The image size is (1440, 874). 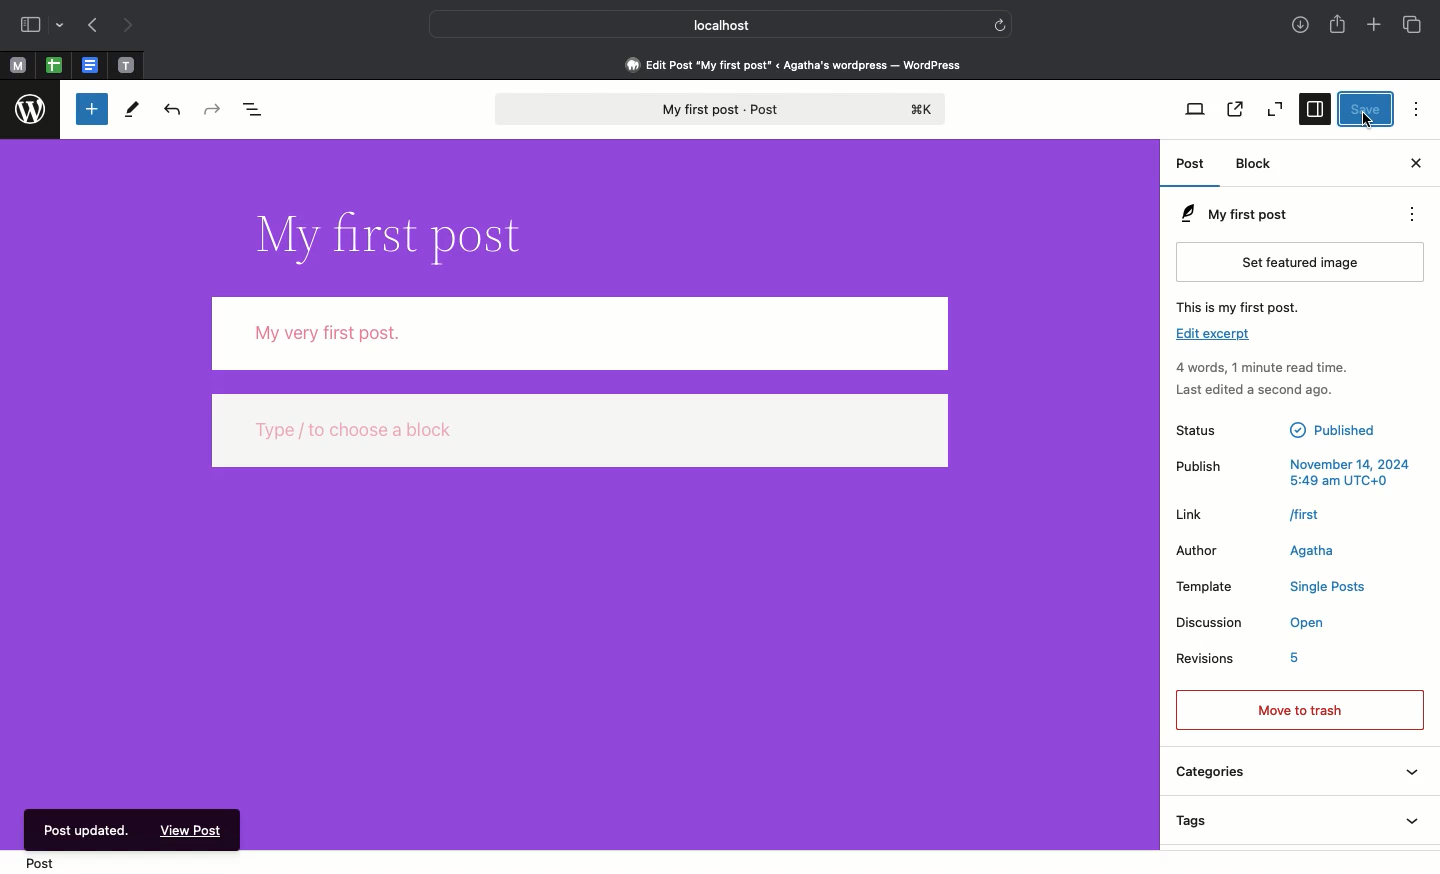 What do you see at coordinates (87, 64) in the screenshot?
I see `word document tab` at bounding box center [87, 64].